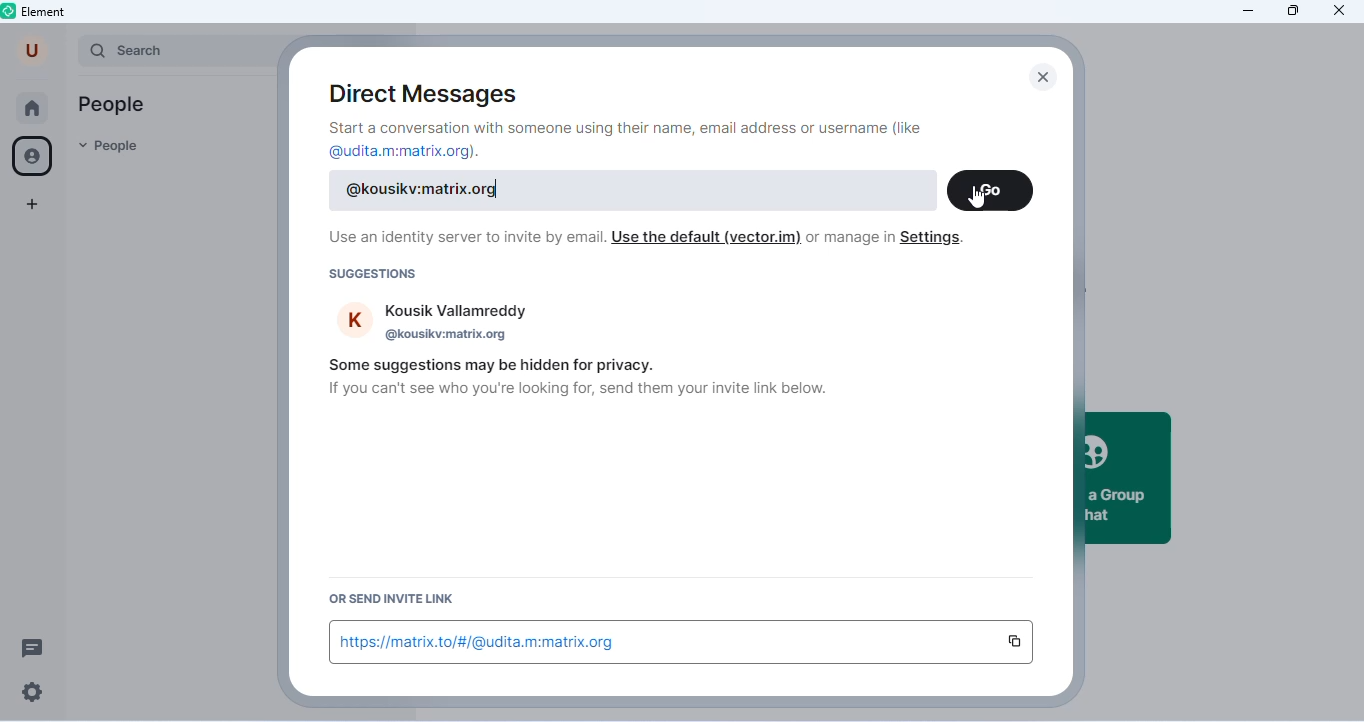  I want to click on or send invite link, so click(388, 599).